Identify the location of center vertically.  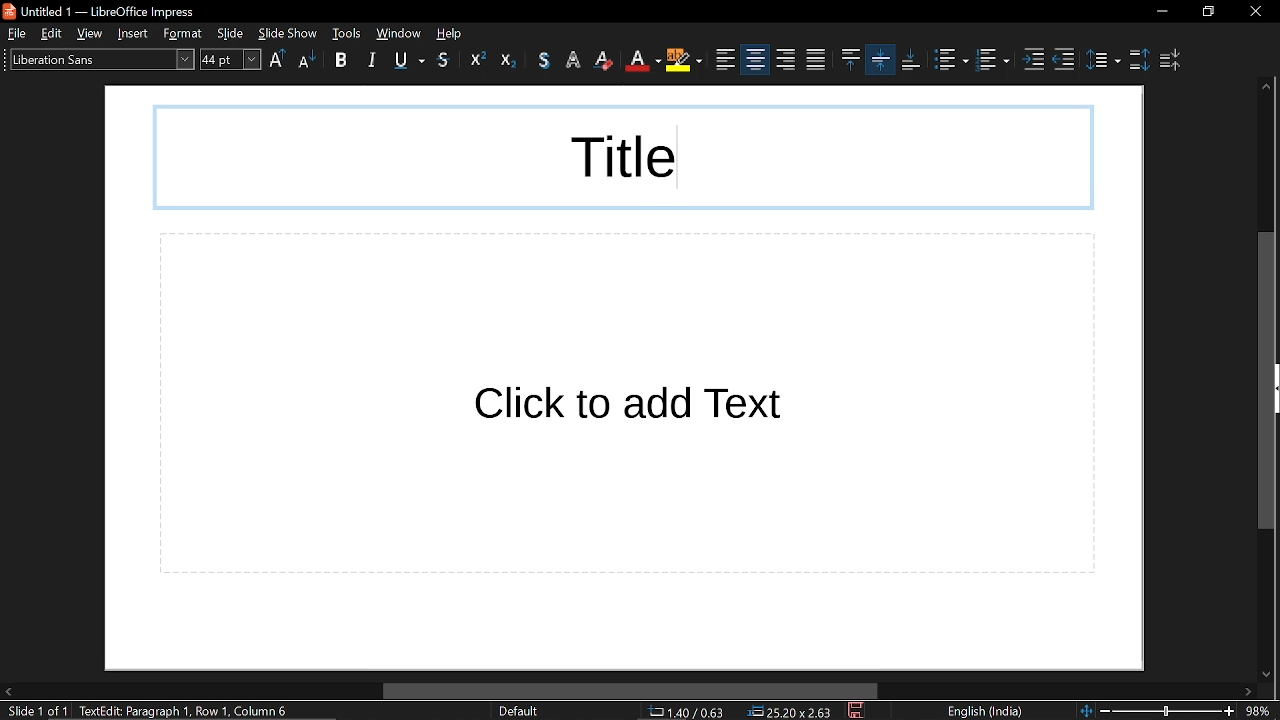
(849, 59).